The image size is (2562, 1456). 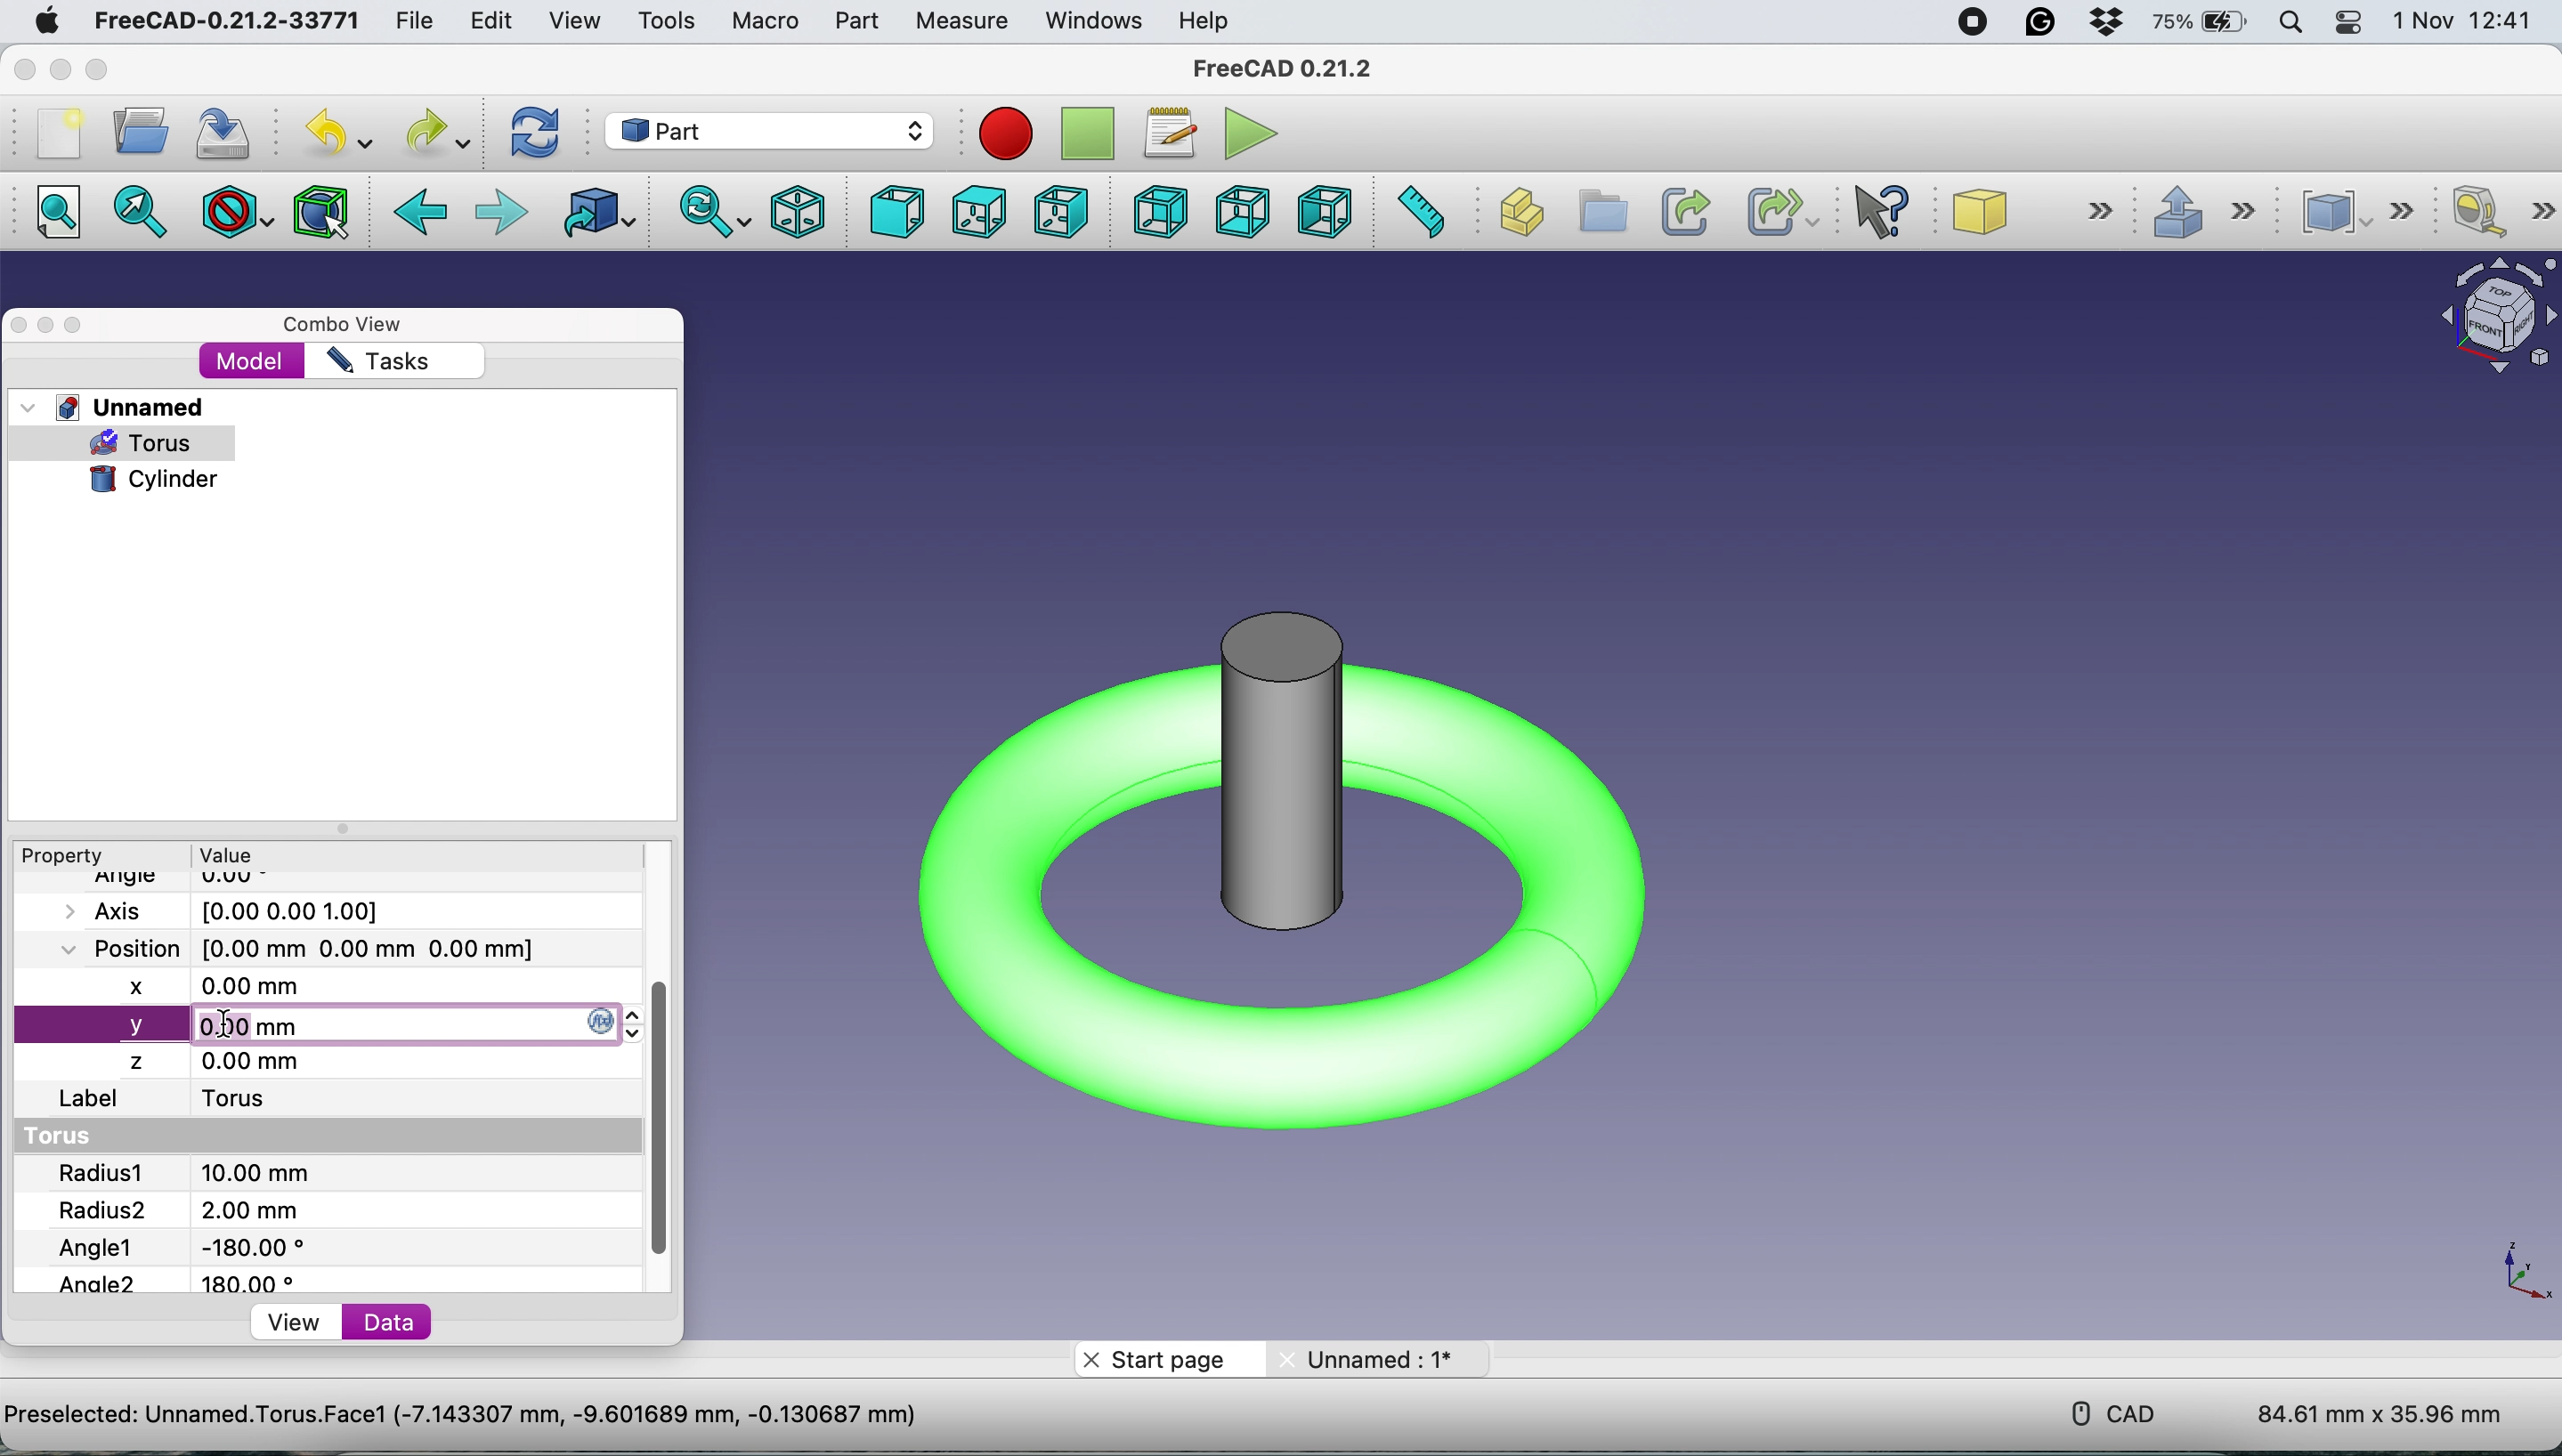 I want to click on rear, so click(x=1161, y=212).